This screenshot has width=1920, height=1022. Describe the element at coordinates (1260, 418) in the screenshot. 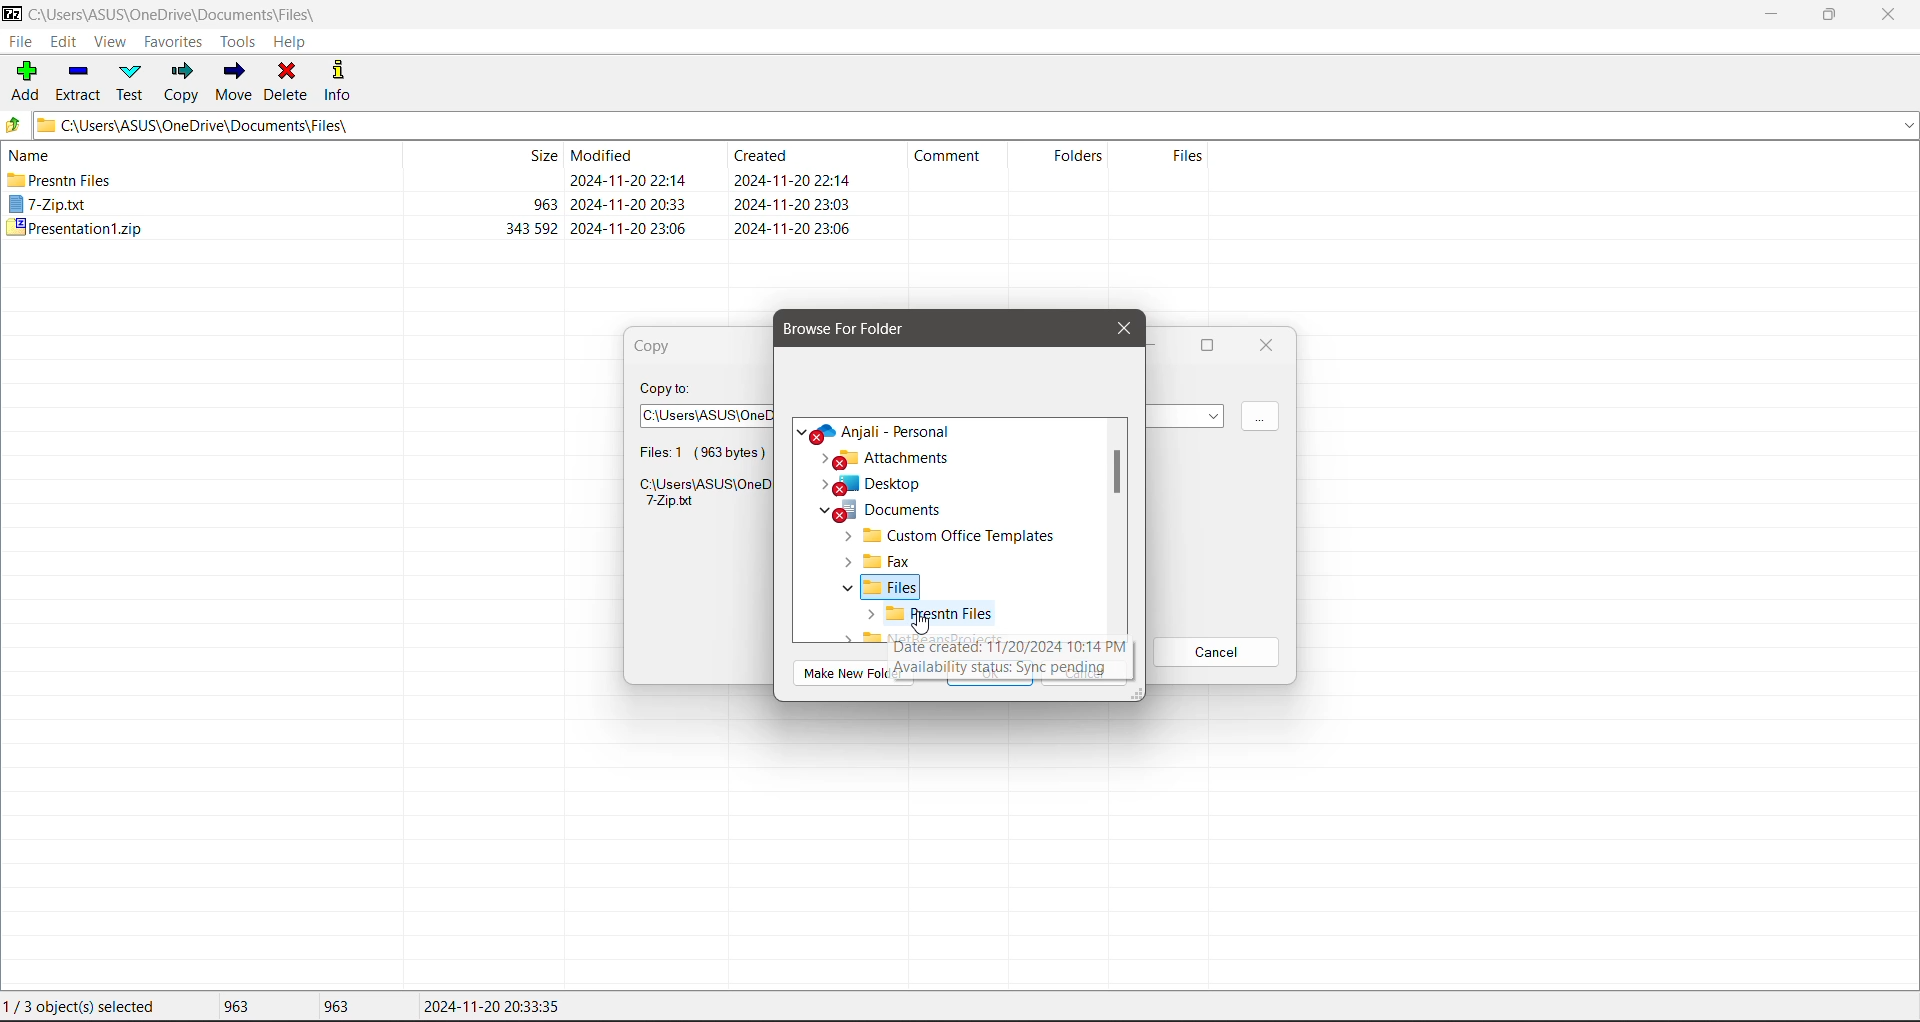

I see `Click to Browse for more locations` at that location.